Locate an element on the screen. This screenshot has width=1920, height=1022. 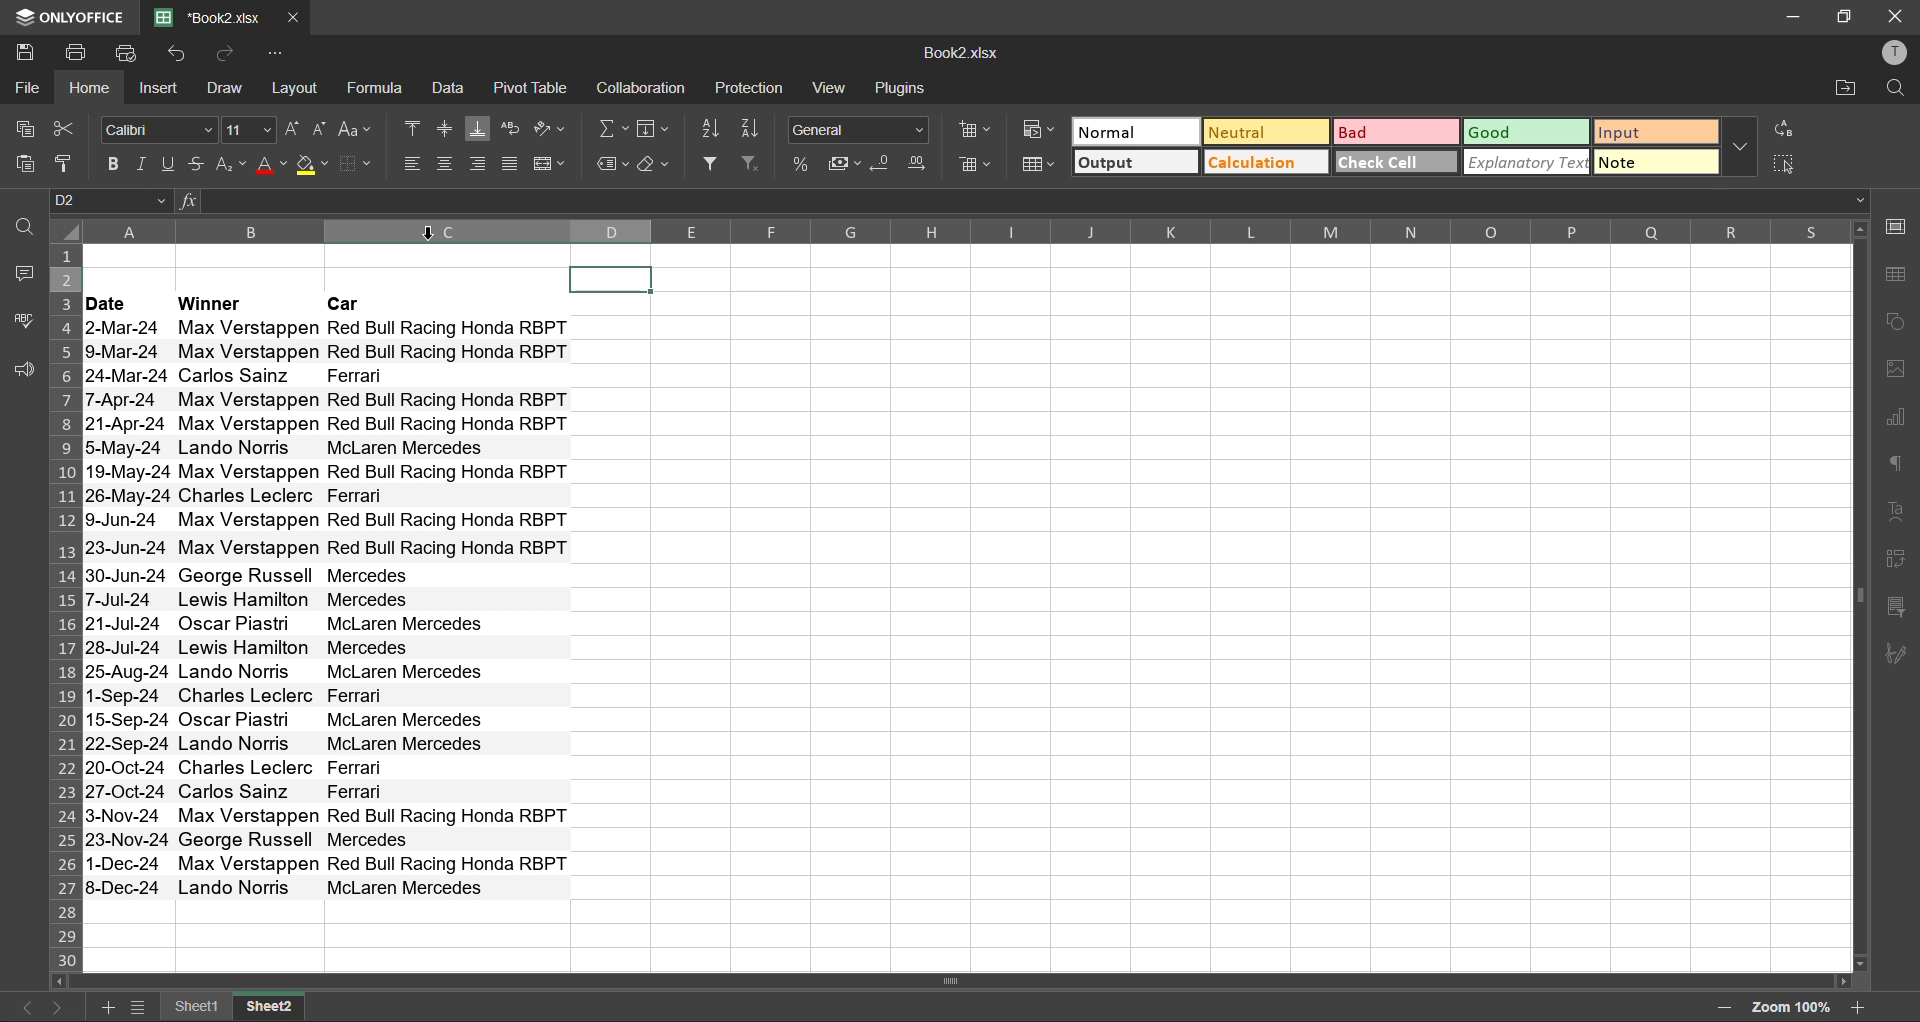
neutral is located at coordinates (1260, 131).